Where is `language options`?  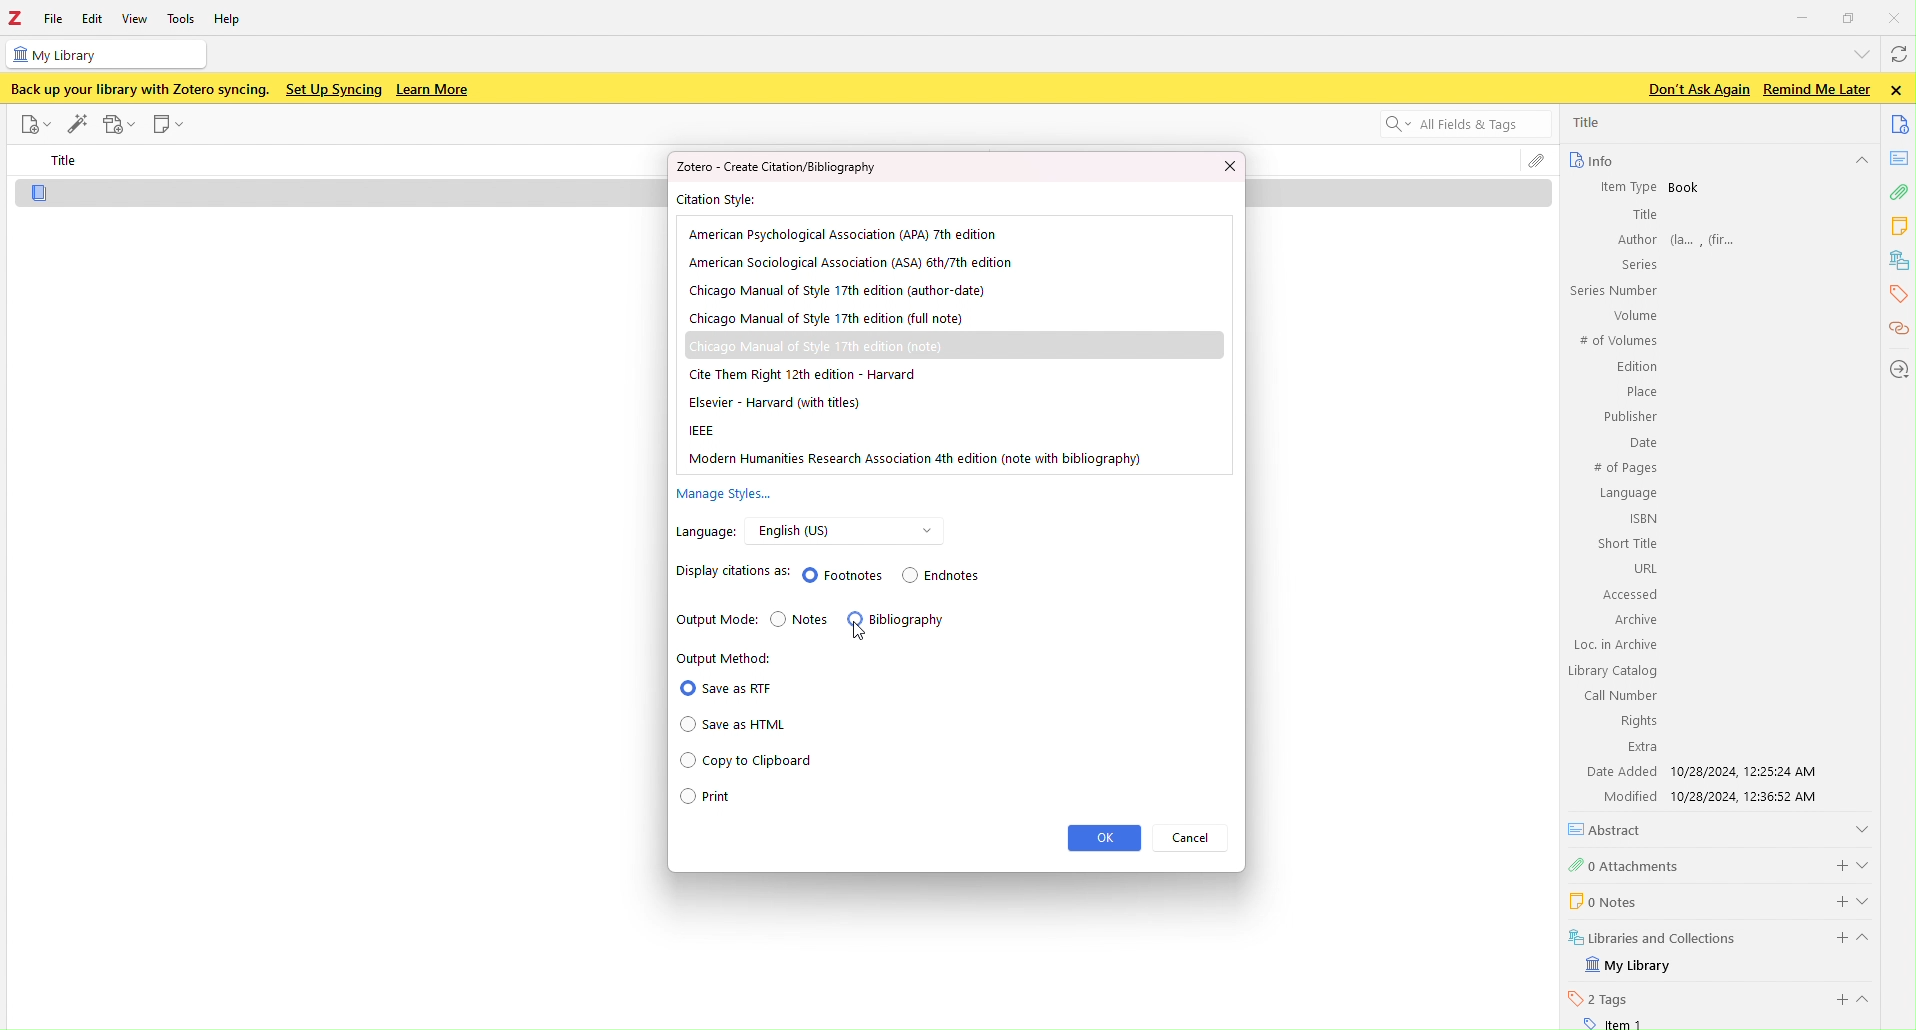
language options is located at coordinates (858, 528).